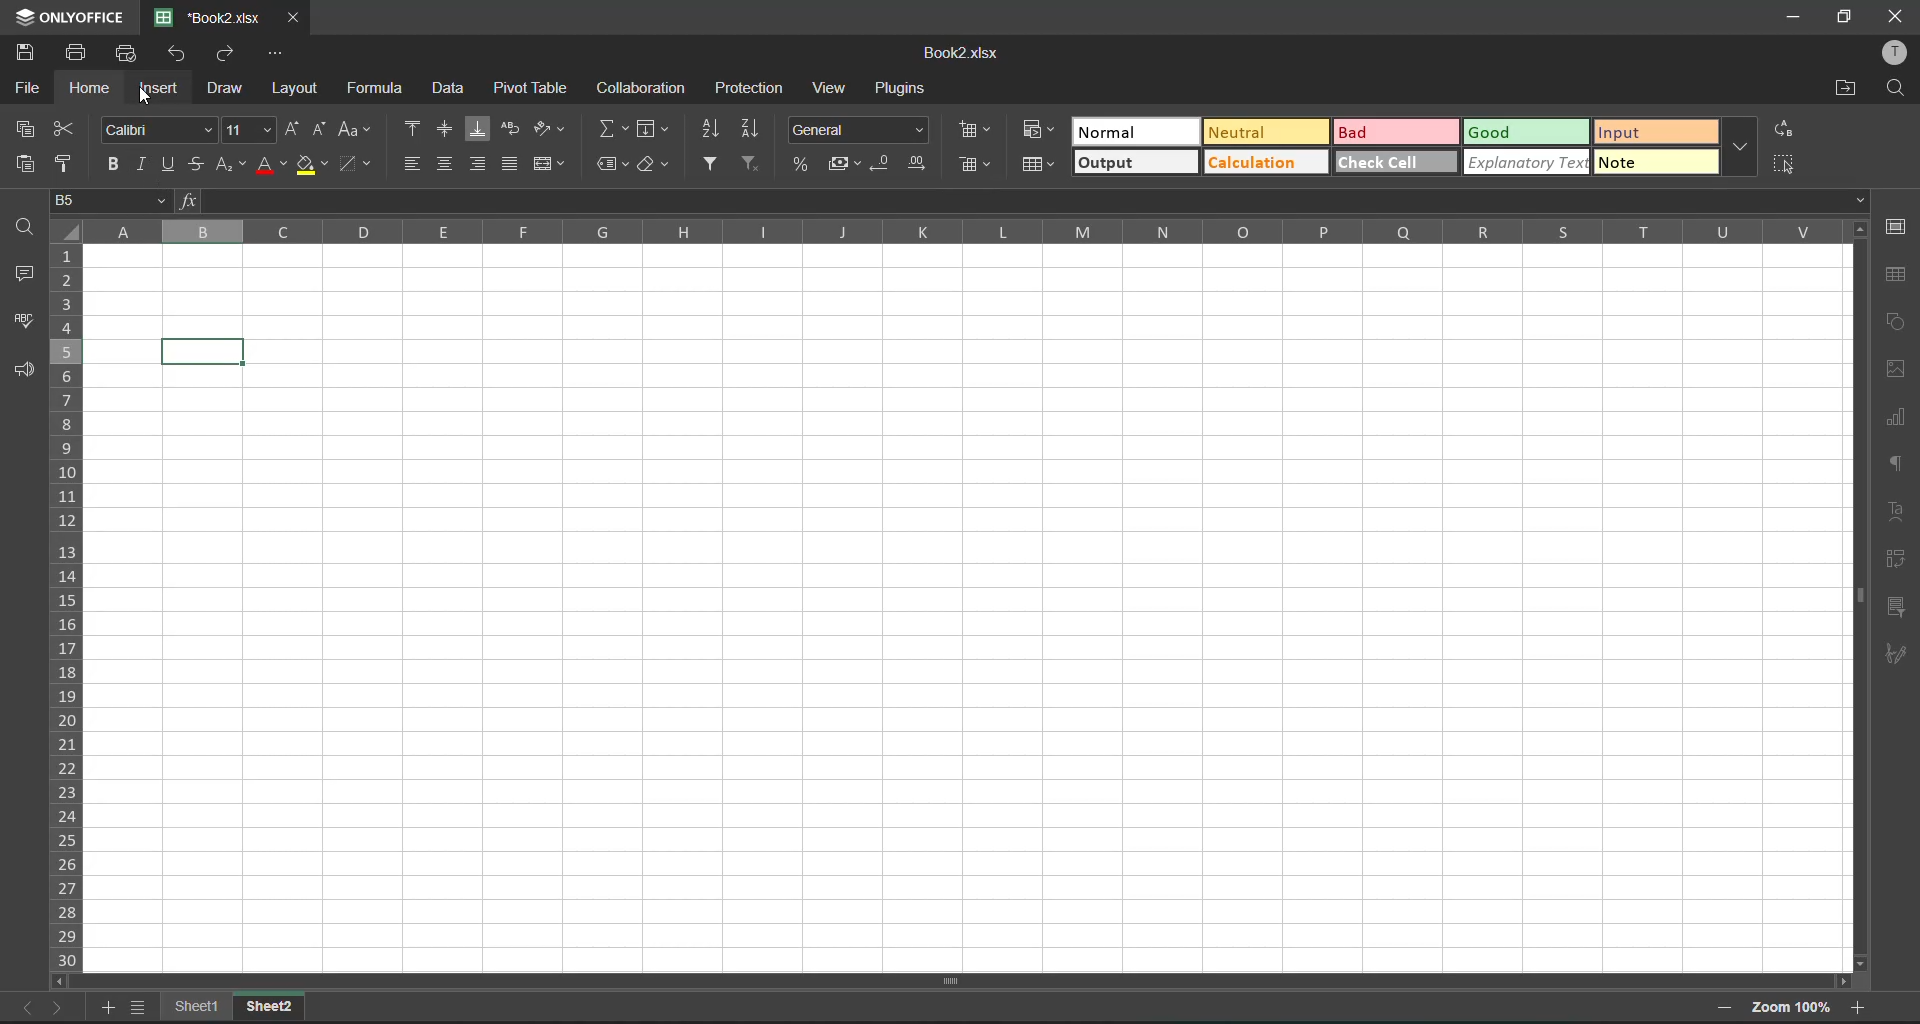 This screenshot has width=1920, height=1024. I want to click on pivot table, so click(1900, 559).